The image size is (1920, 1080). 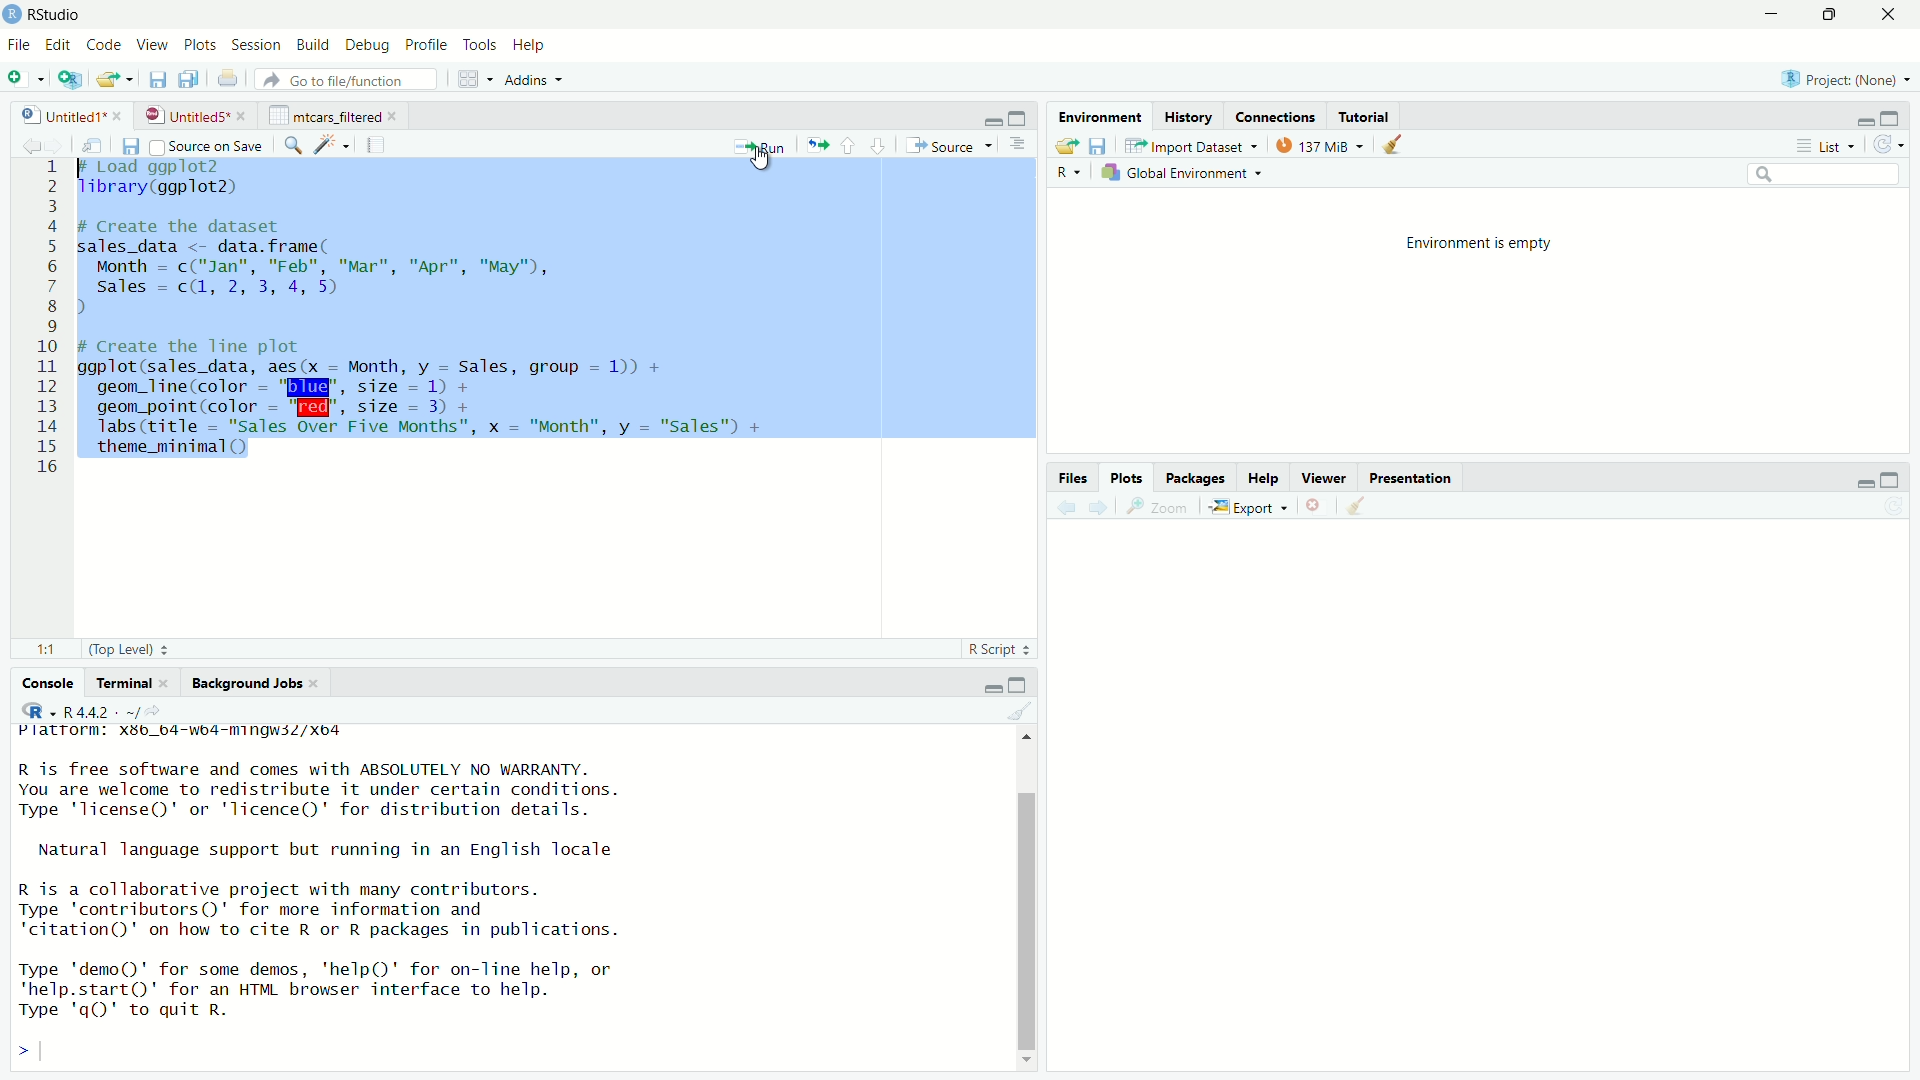 I want to click on line numbers, so click(x=51, y=320).